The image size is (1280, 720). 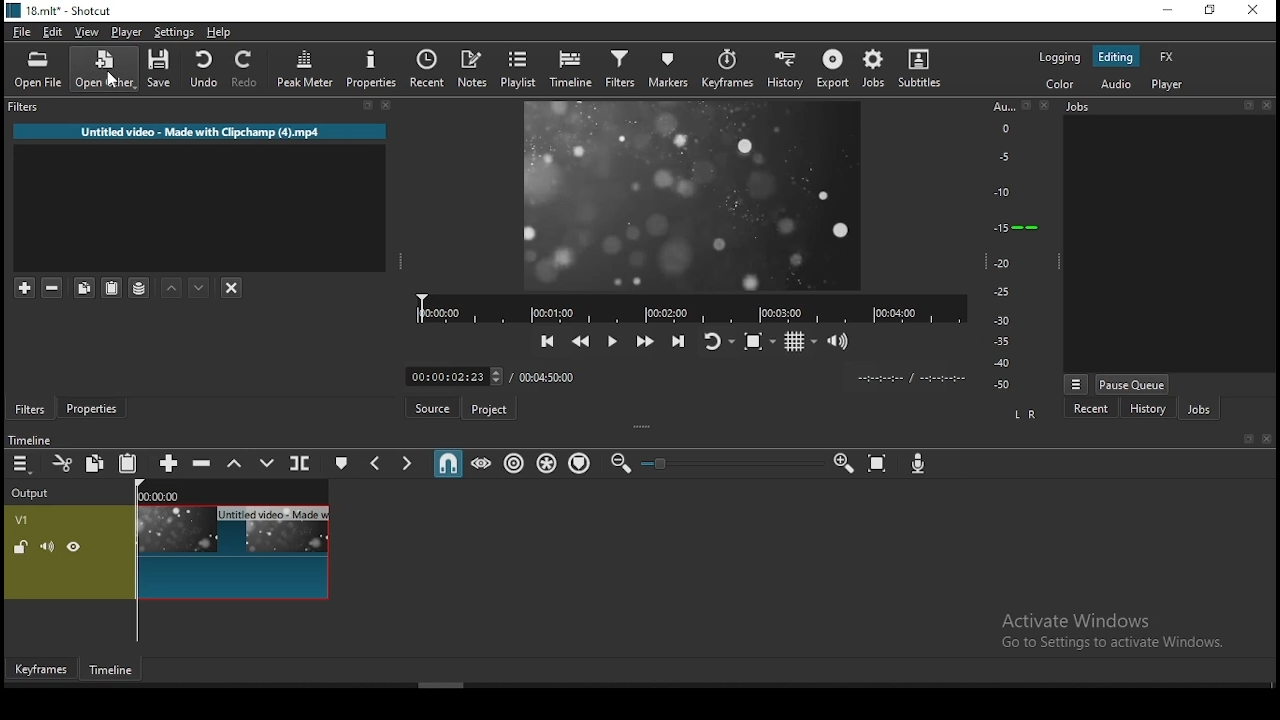 What do you see at coordinates (23, 464) in the screenshot?
I see `menu` at bounding box center [23, 464].